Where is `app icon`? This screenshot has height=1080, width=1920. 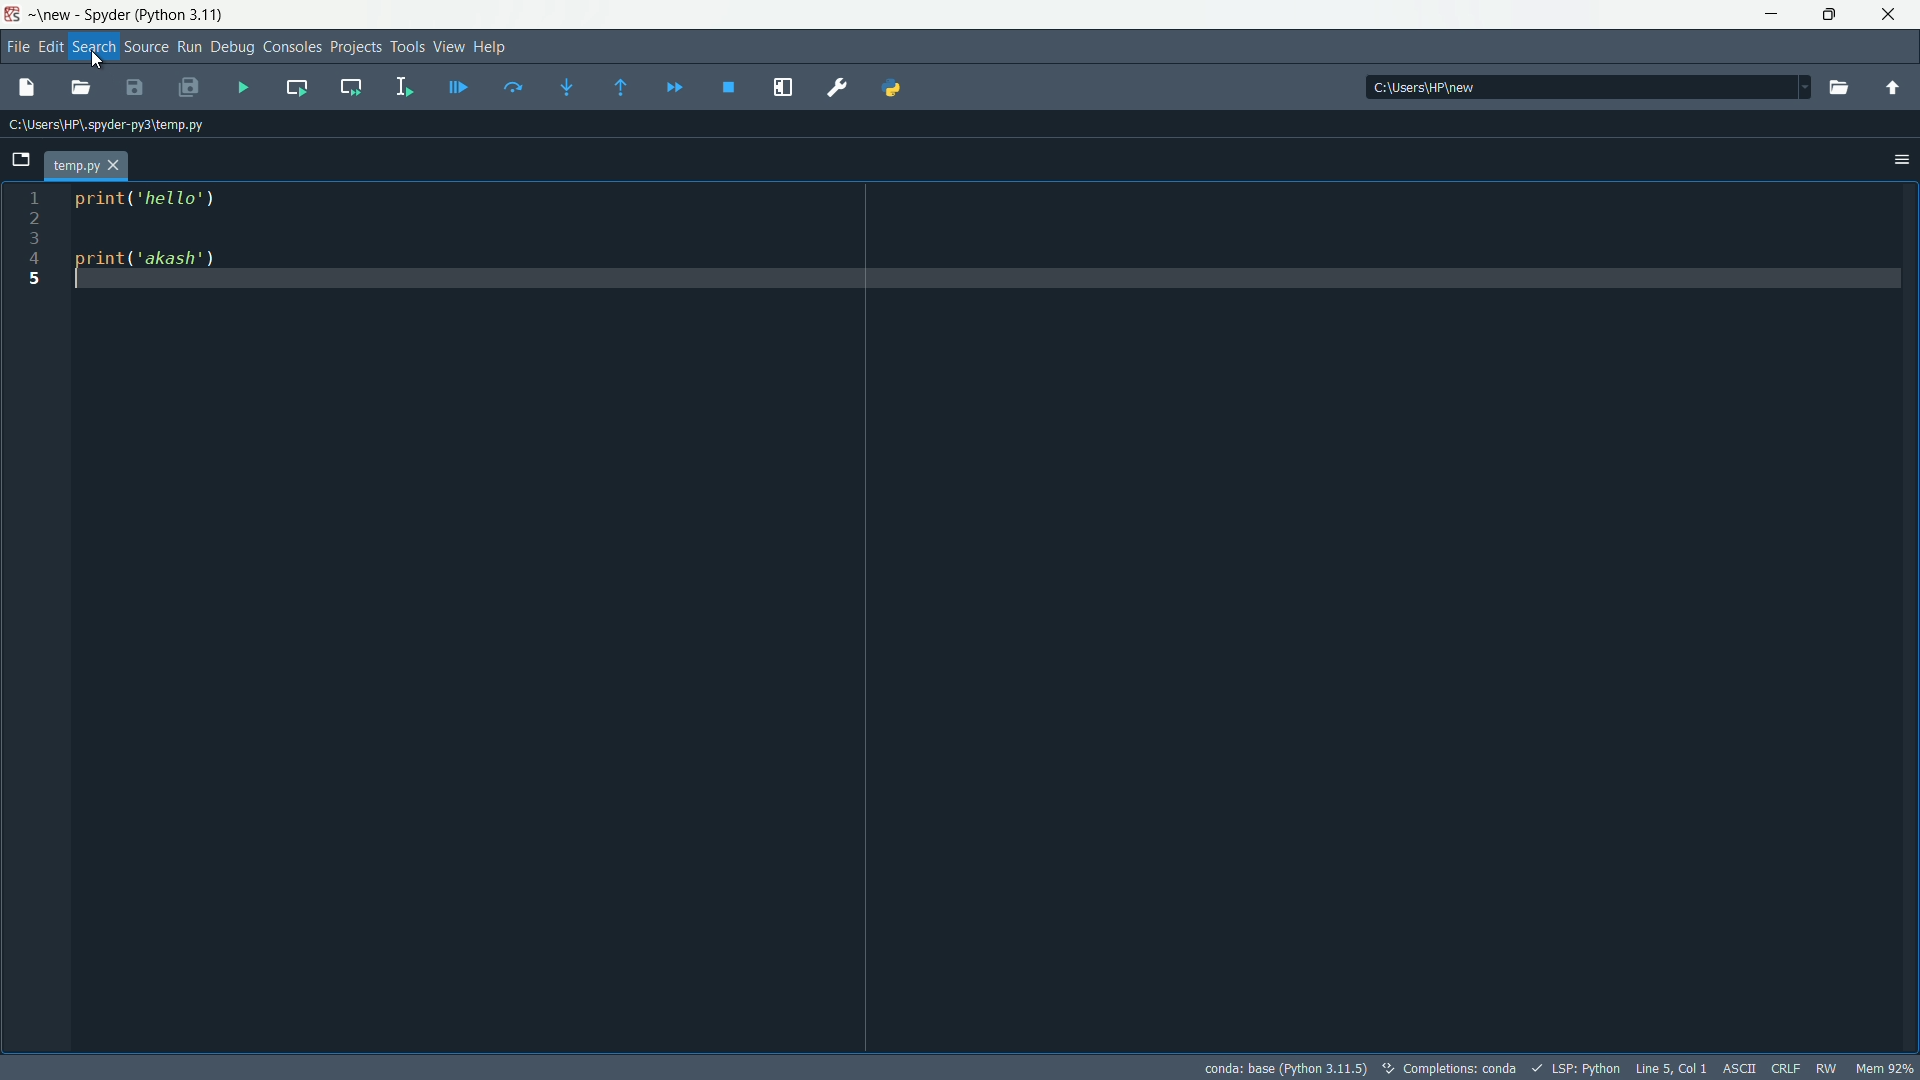
app icon is located at coordinates (14, 16).